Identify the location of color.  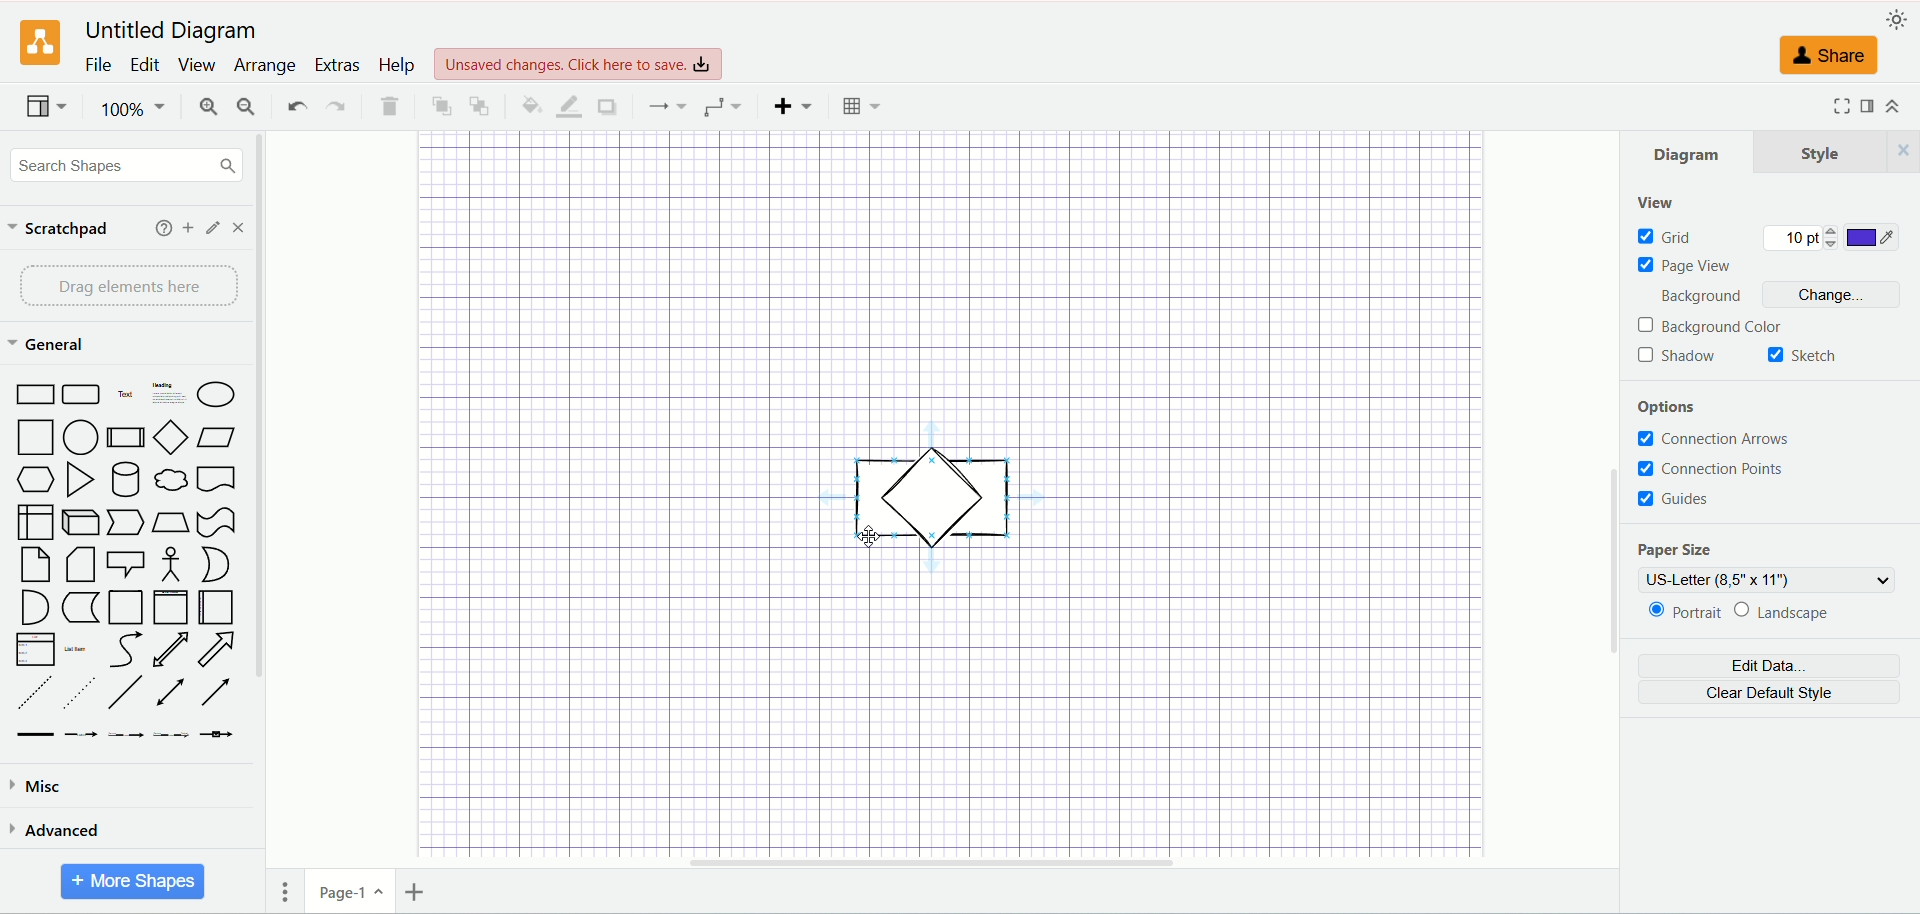
(1868, 241).